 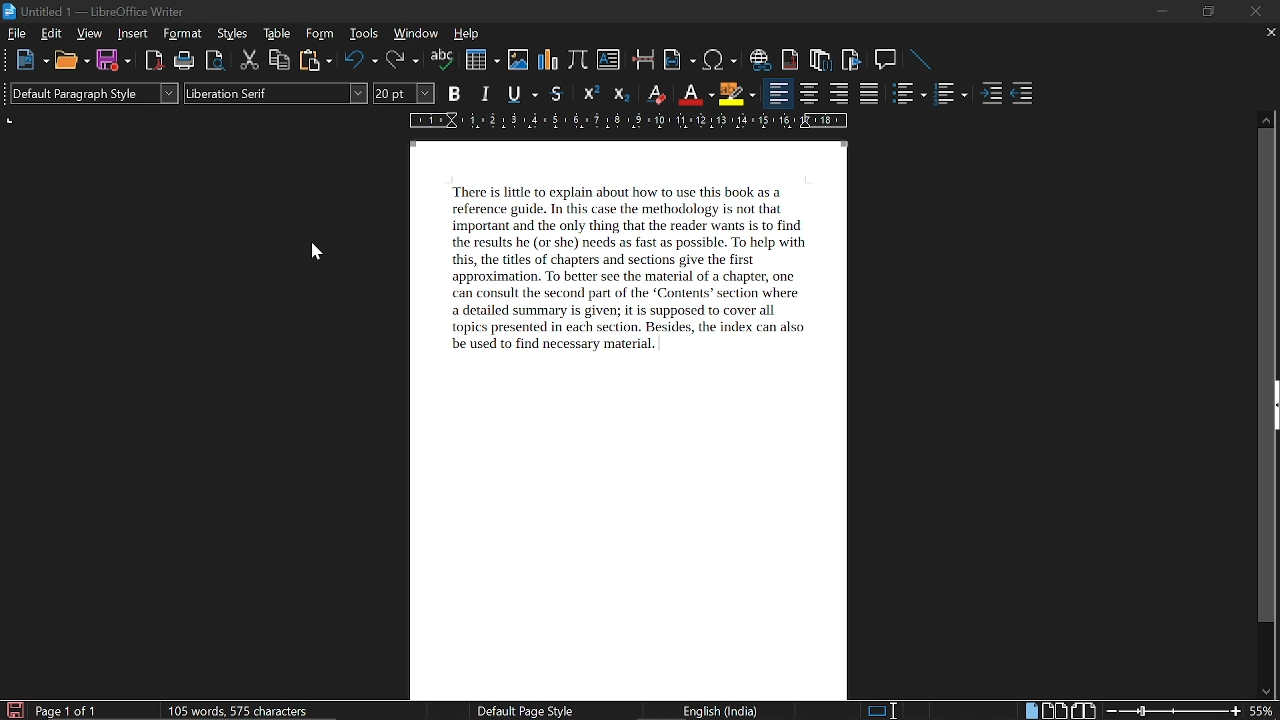 I want to click on insert endnote, so click(x=820, y=58).